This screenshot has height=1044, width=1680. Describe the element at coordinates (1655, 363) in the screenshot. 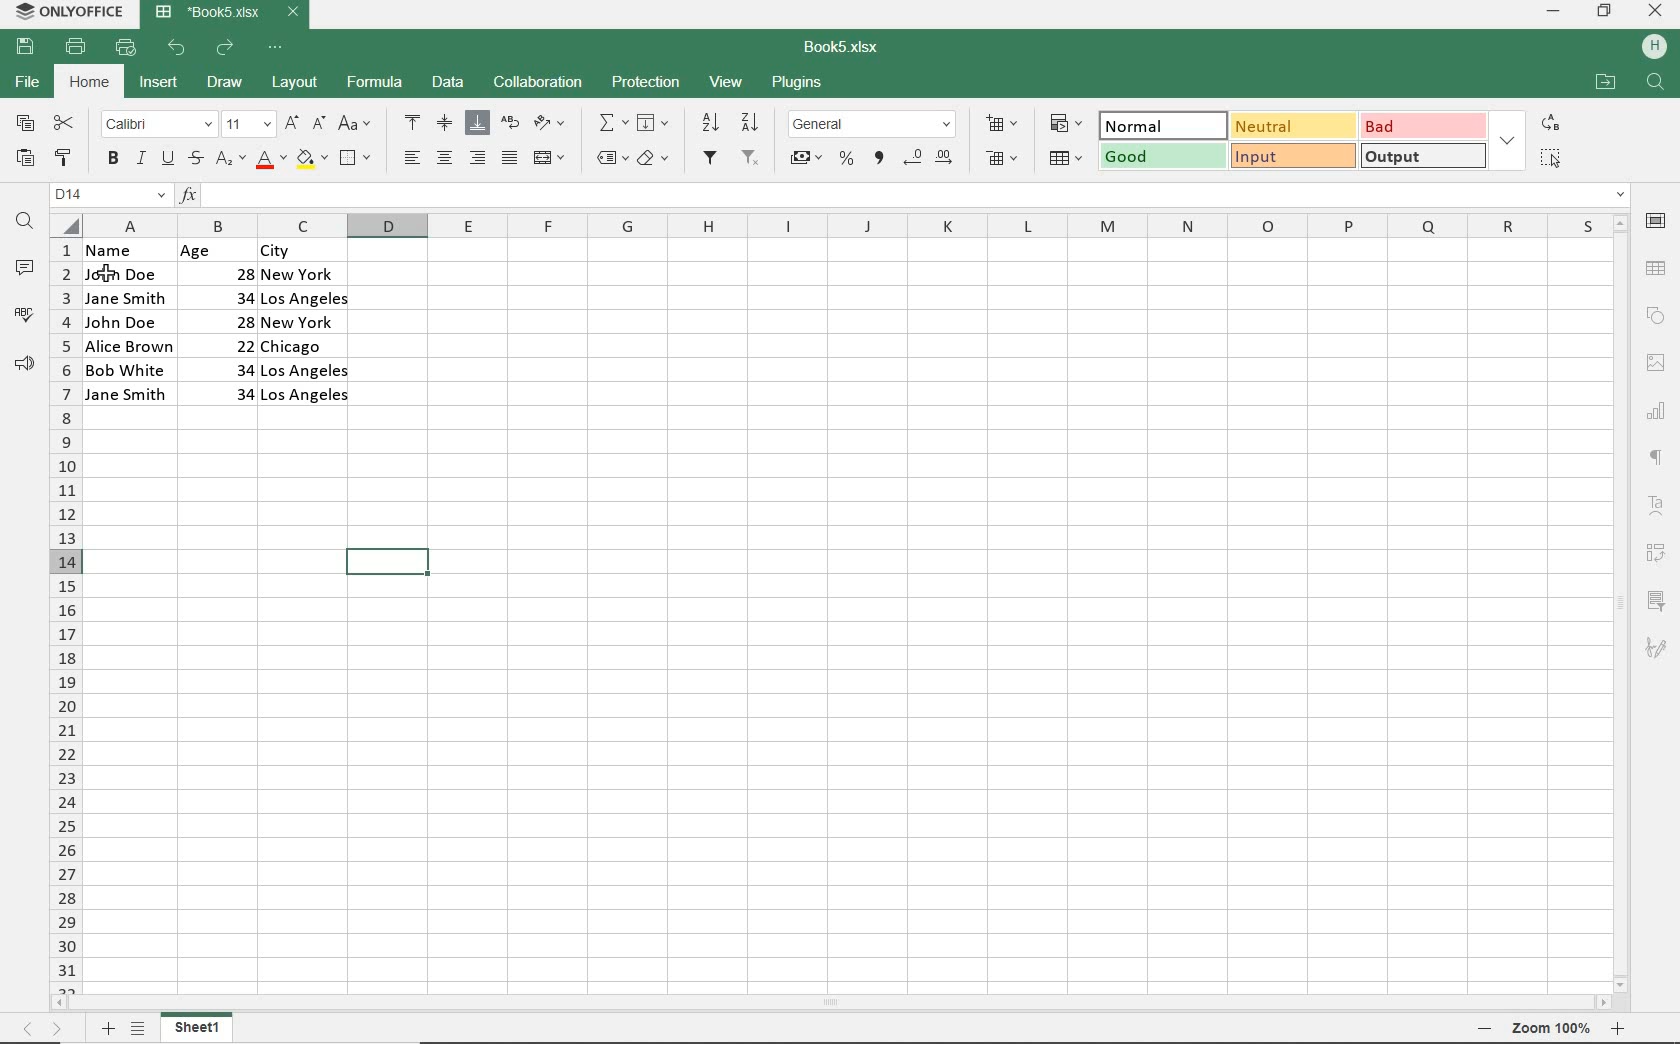

I see `IMAGE` at that location.